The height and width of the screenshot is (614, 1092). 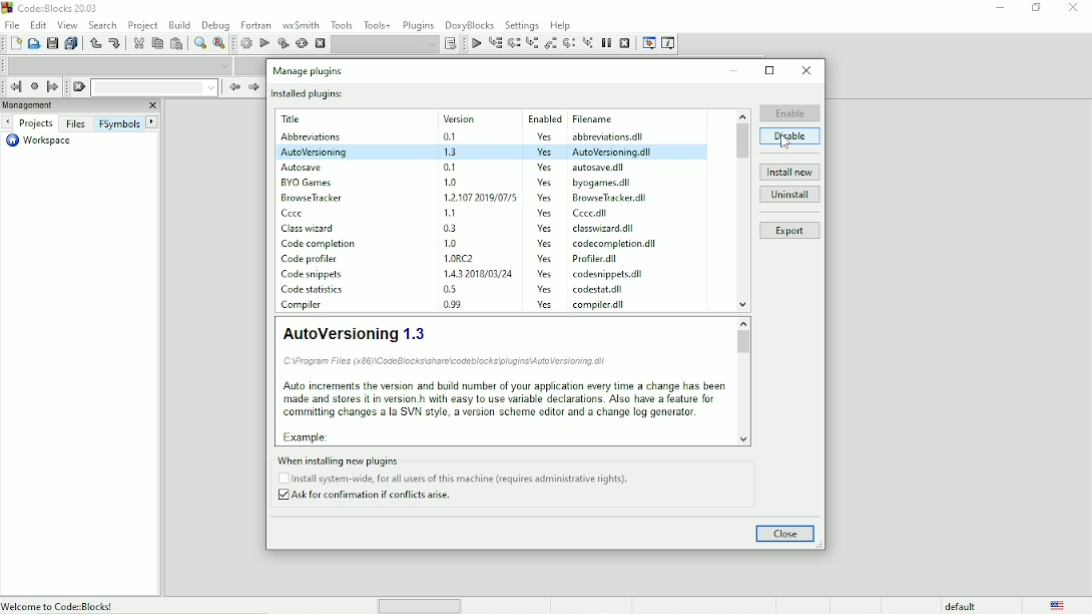 I want to click on Debug, so click(x=216, y=23).